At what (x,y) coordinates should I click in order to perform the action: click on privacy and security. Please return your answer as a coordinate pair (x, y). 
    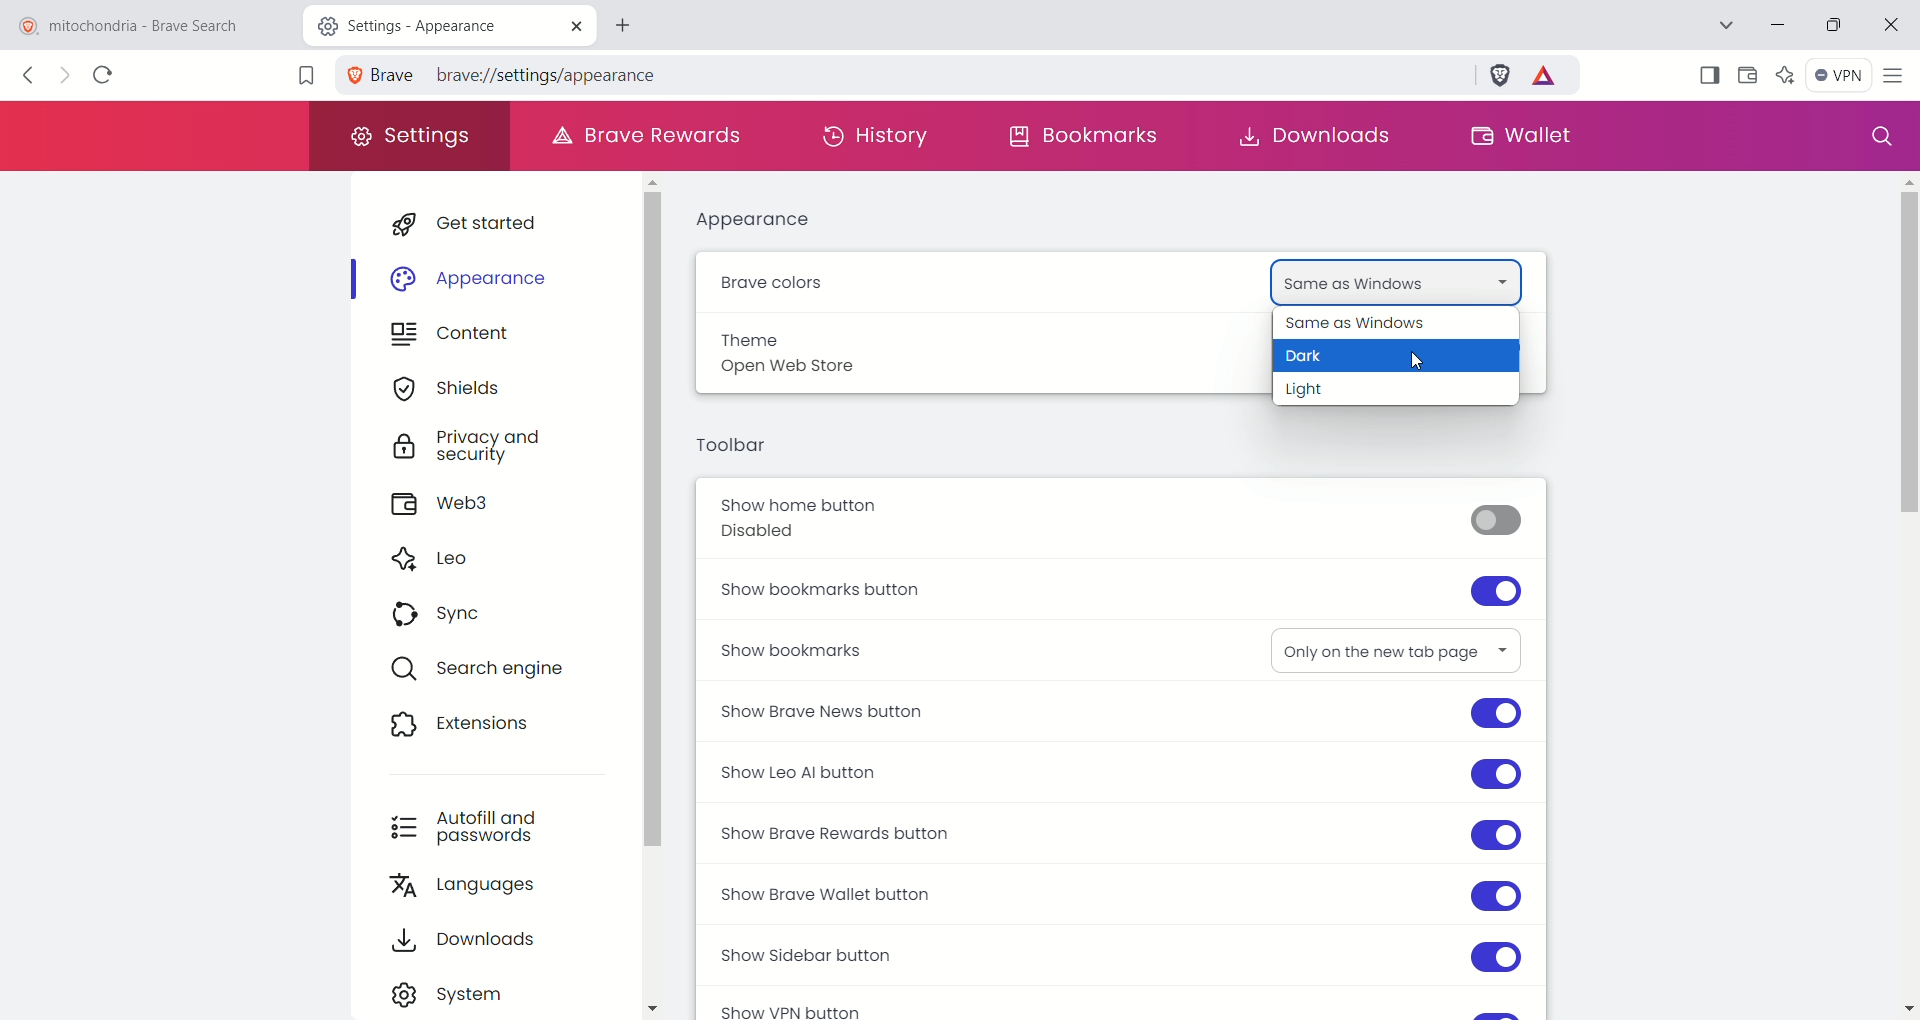
    Looking at the image, I should click on (473, 447).